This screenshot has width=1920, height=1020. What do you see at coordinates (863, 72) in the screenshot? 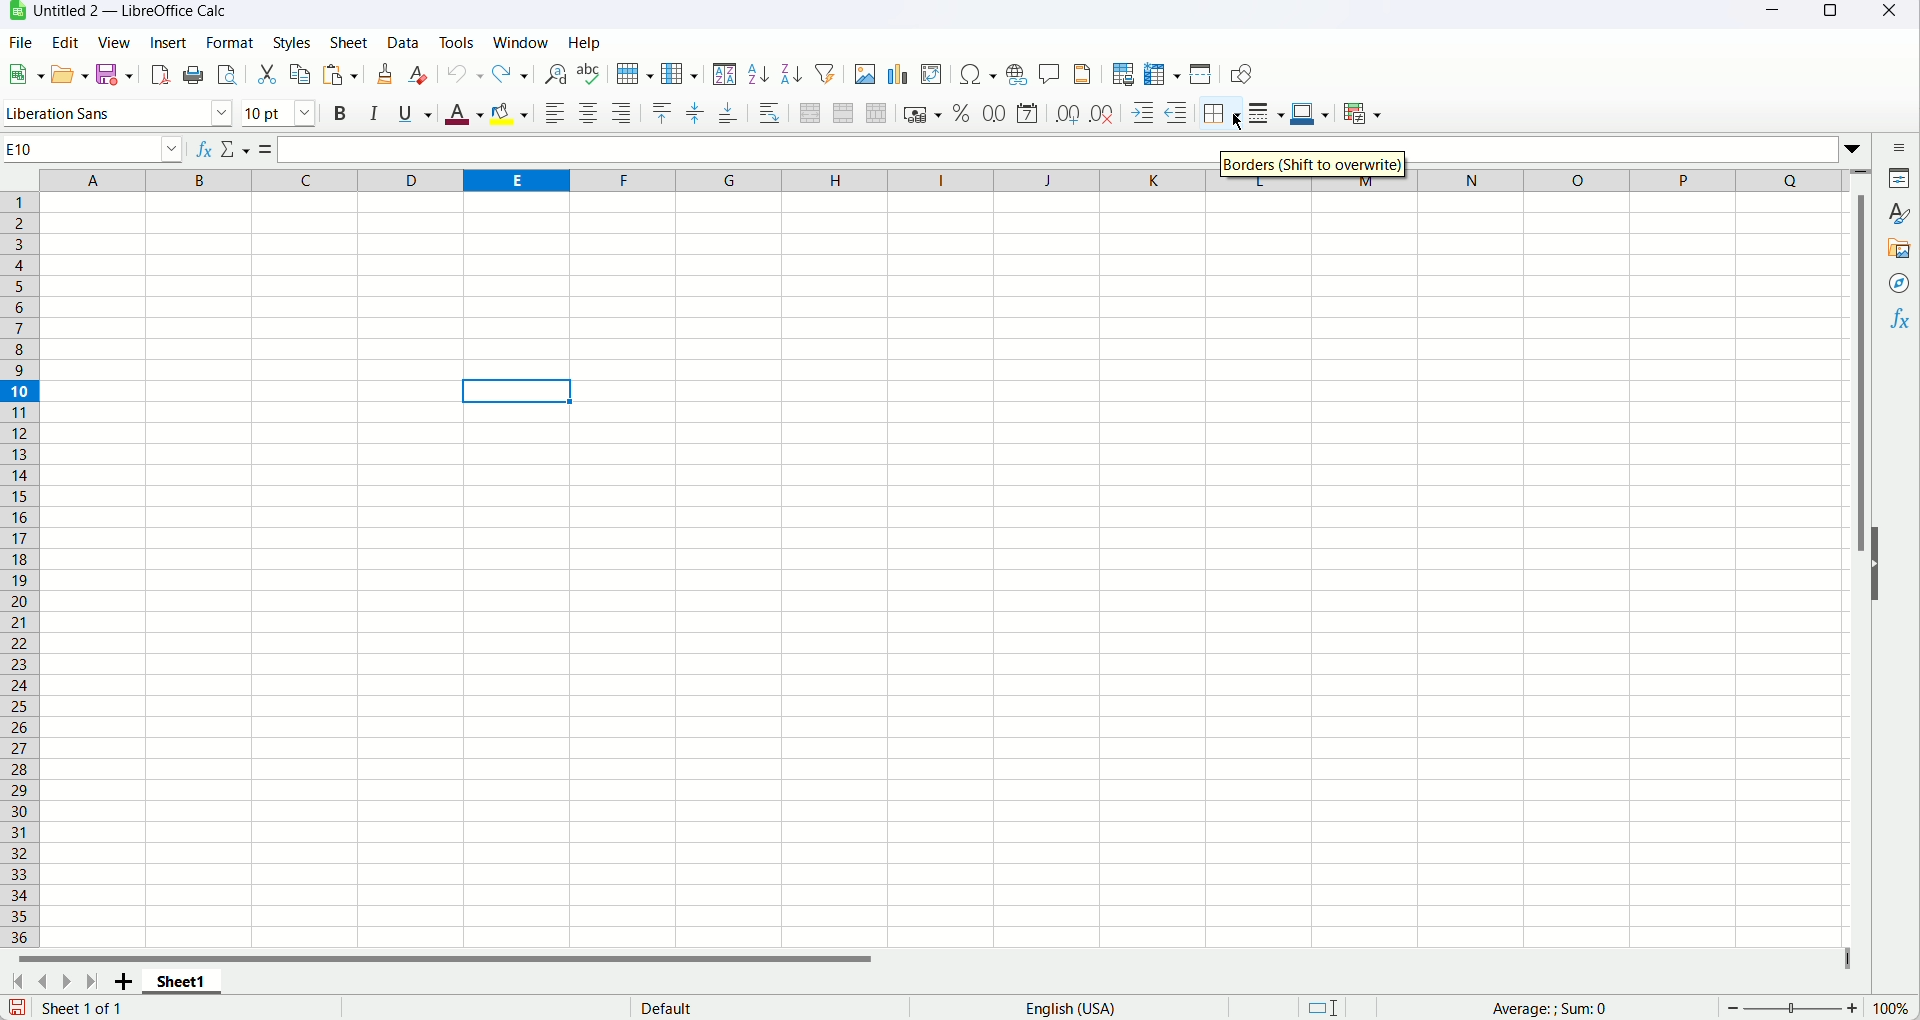
I see `Insert image` at bounding box center [863, 72].